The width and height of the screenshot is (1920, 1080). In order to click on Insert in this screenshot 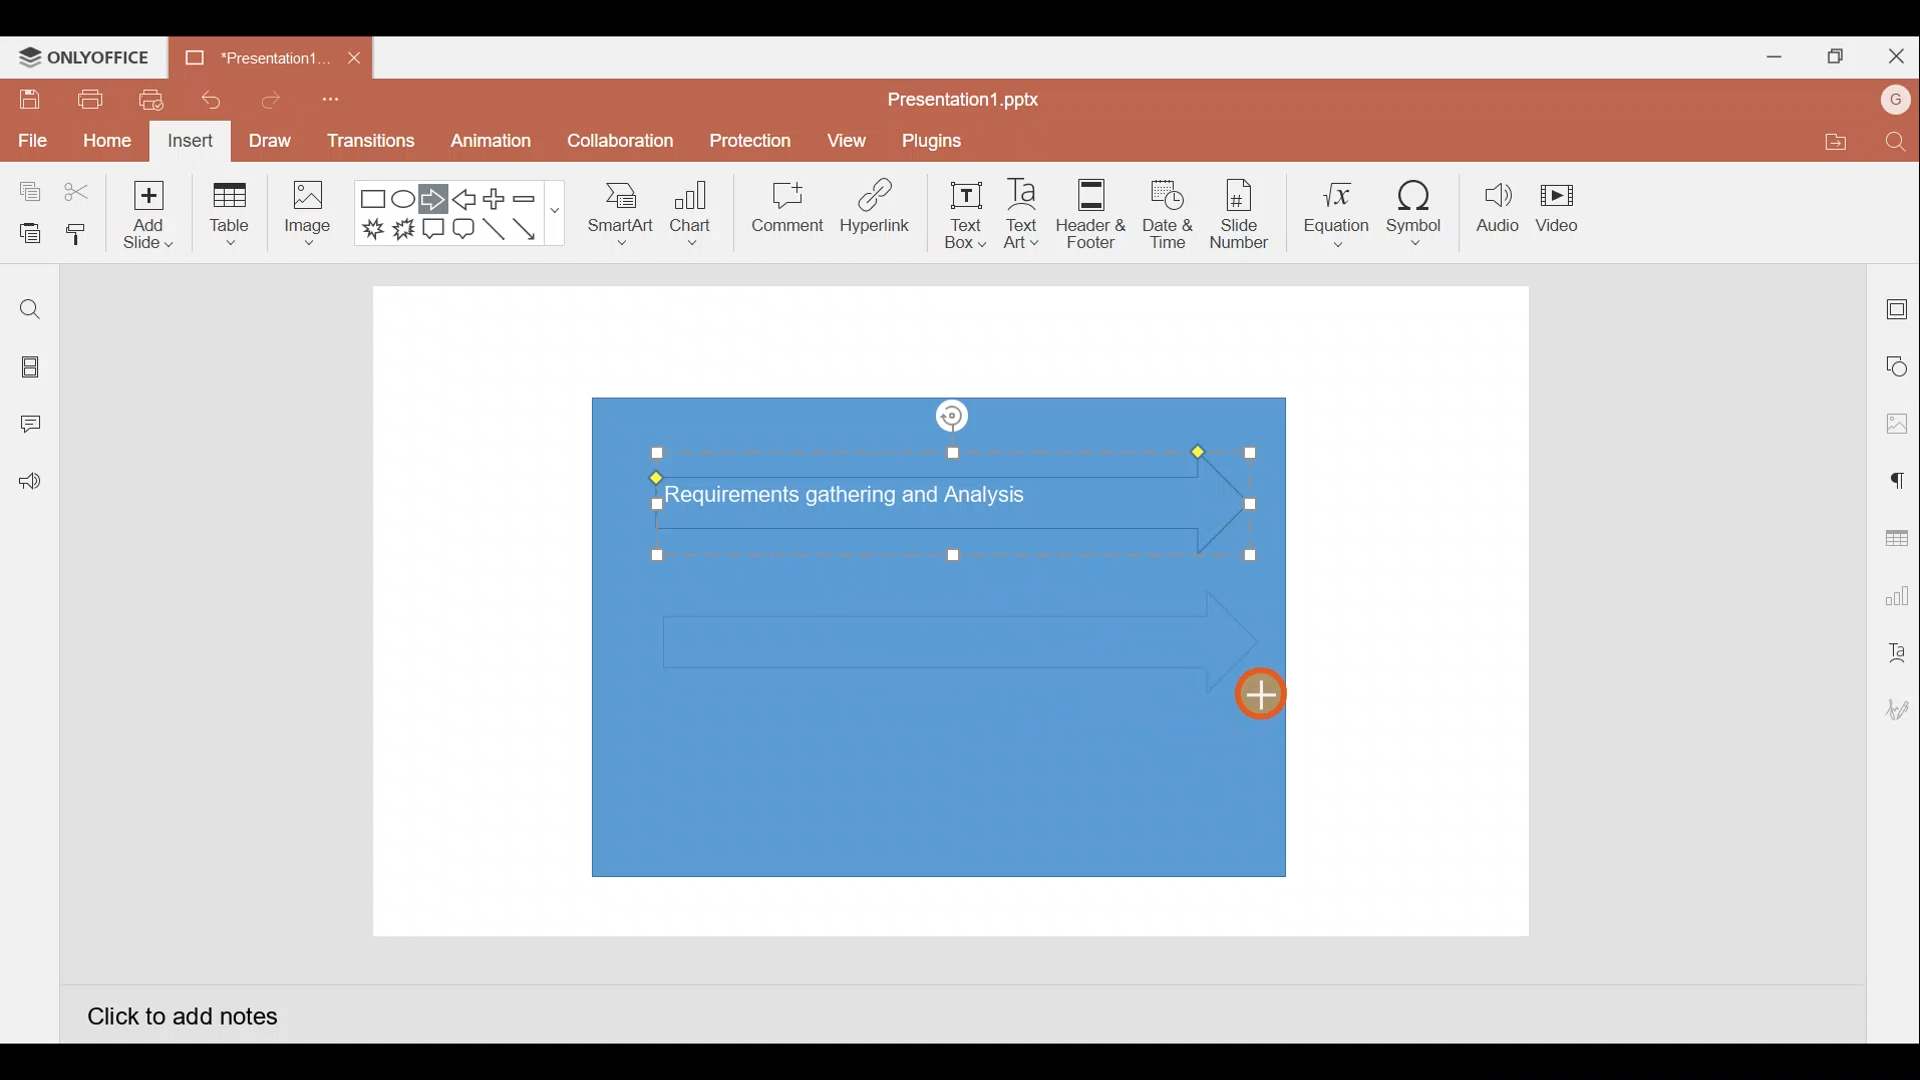, I will do `click(191, 142)`.